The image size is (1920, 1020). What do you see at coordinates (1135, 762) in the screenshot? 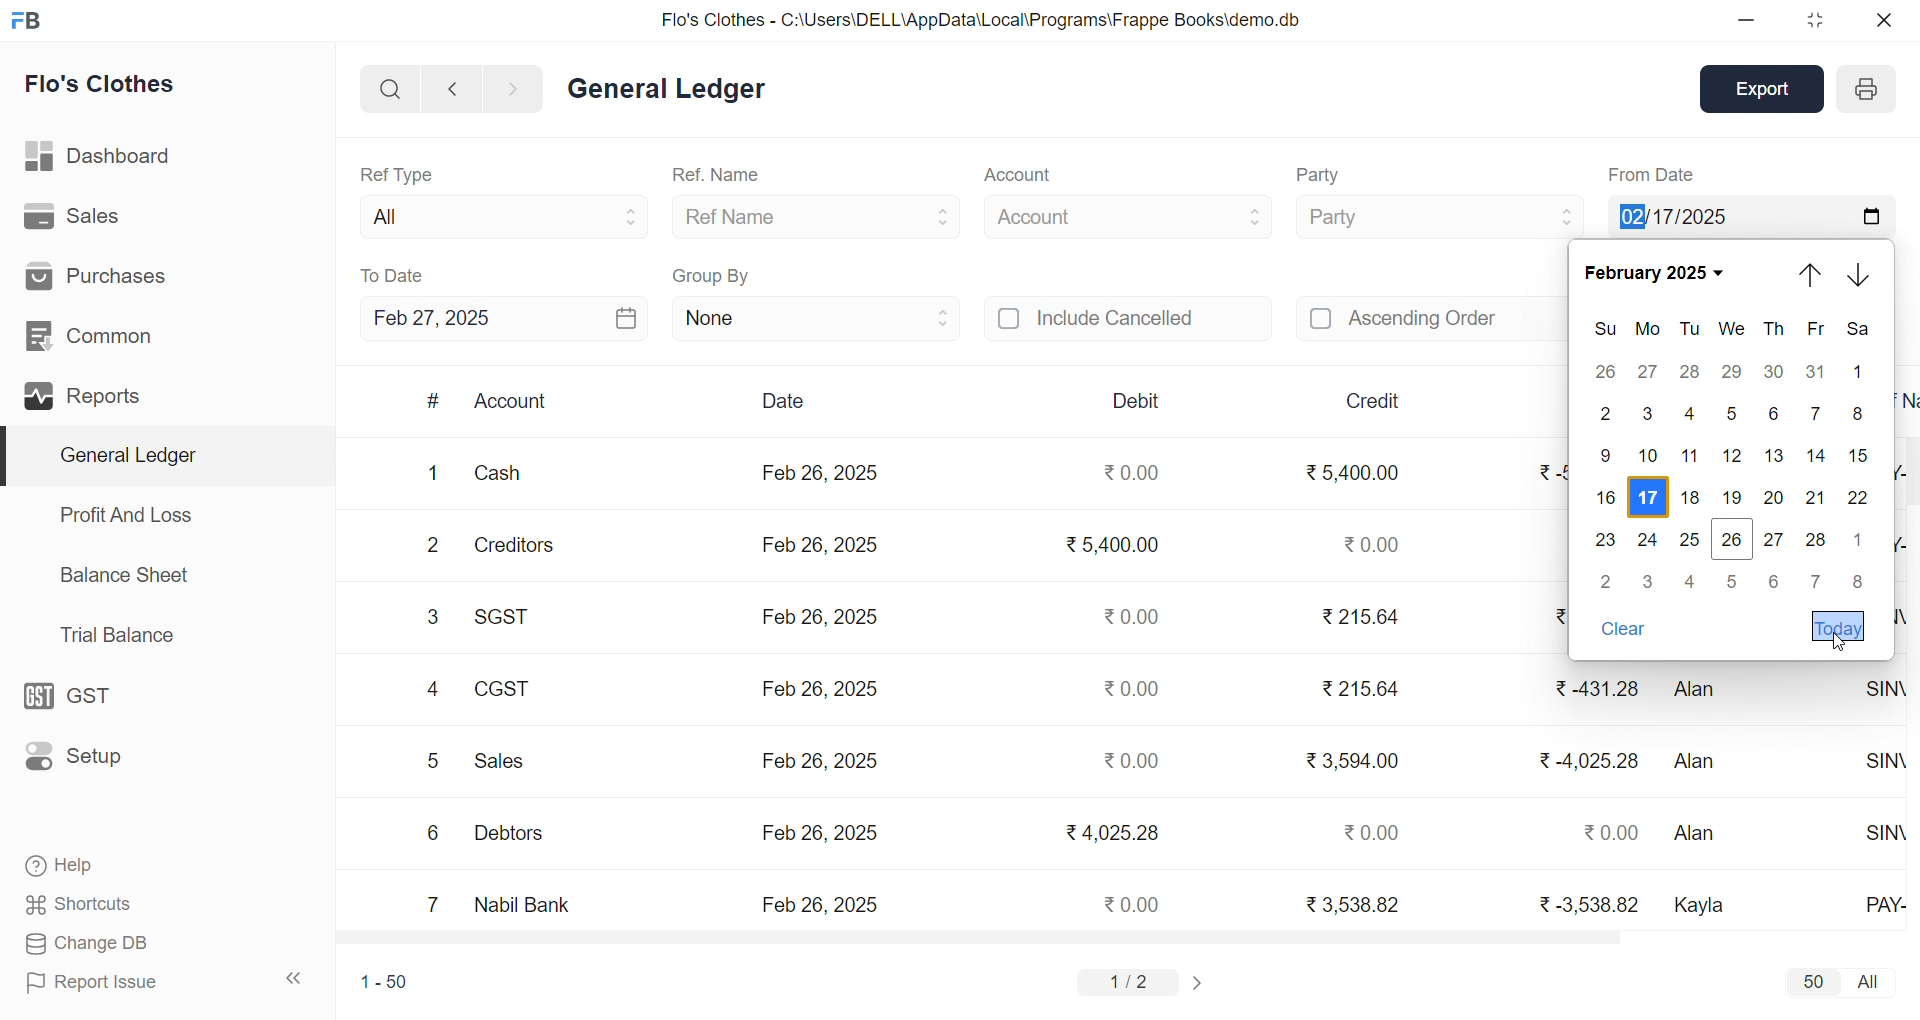
I see `₹0.00` at bounding box center [1135, 762].